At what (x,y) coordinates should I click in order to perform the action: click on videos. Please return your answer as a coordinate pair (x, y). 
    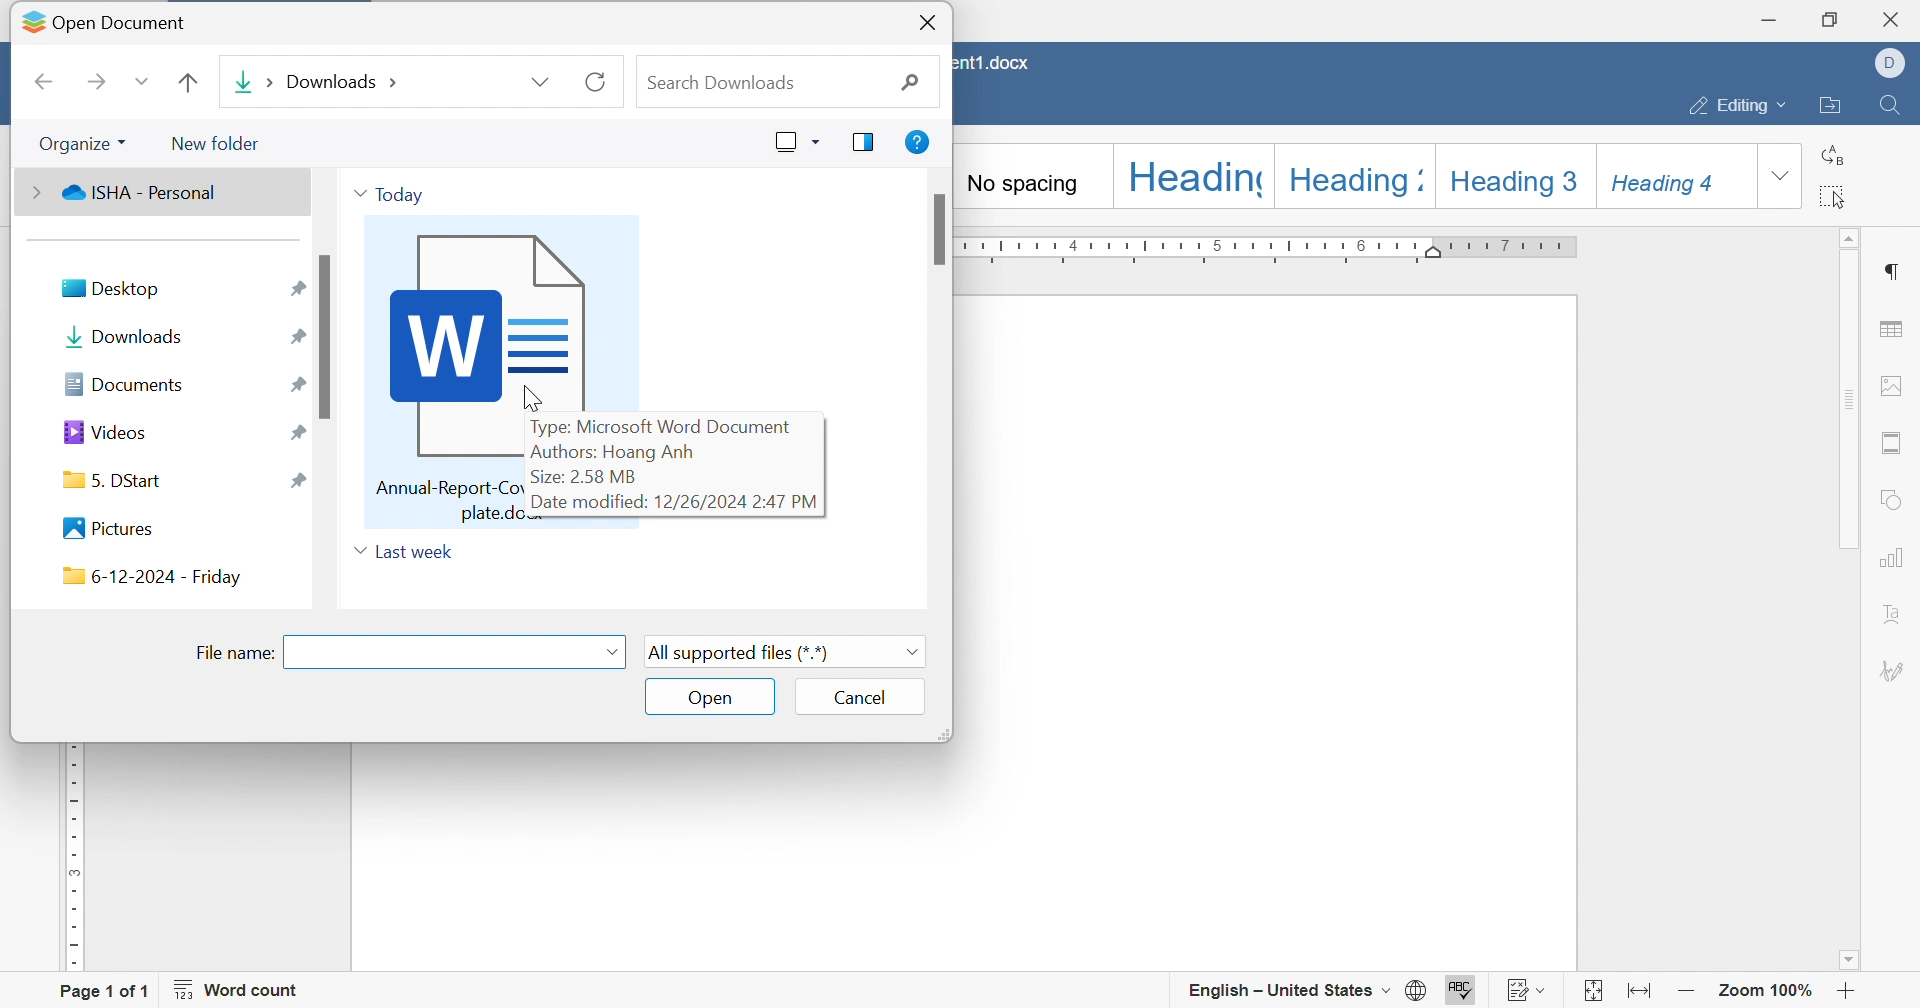
    Looking at the image, I should click on (111, 431).